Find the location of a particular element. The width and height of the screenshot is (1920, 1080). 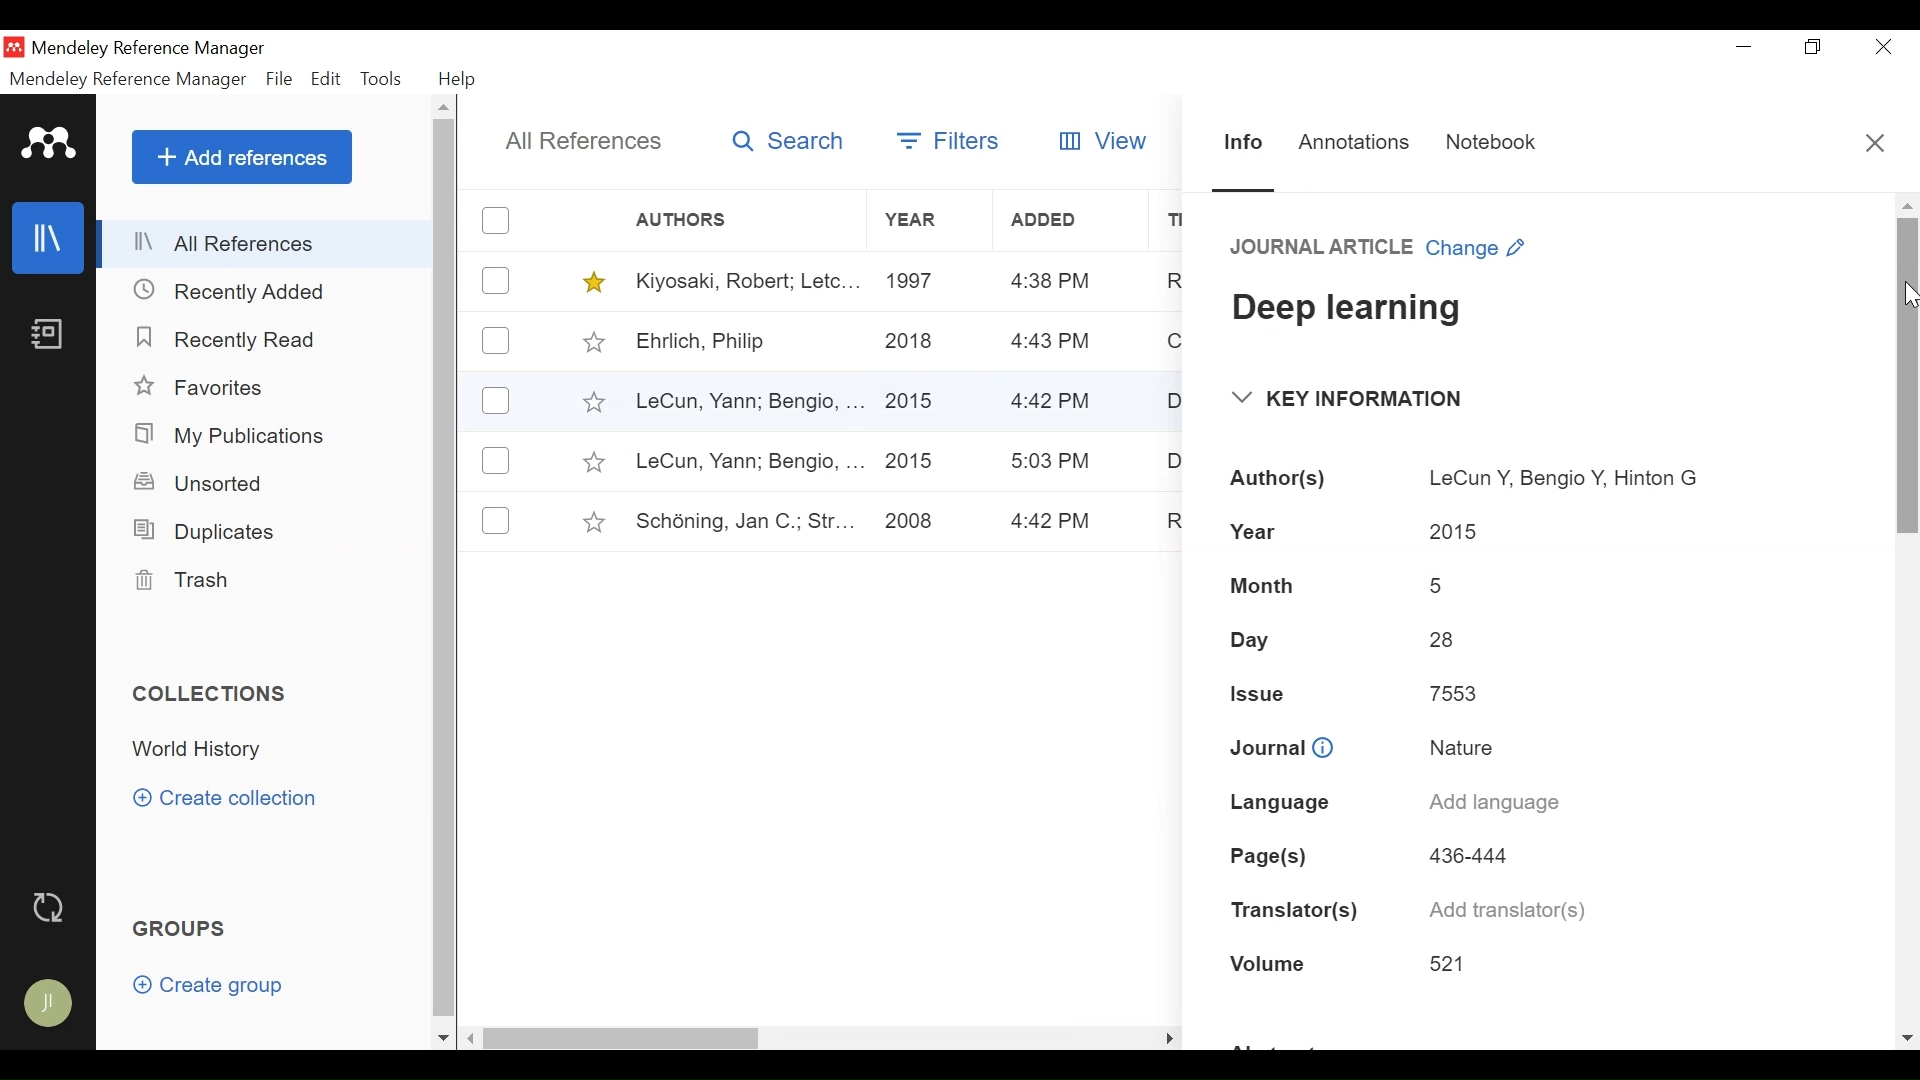

Reference Type is located at coordinates (1323, 249).